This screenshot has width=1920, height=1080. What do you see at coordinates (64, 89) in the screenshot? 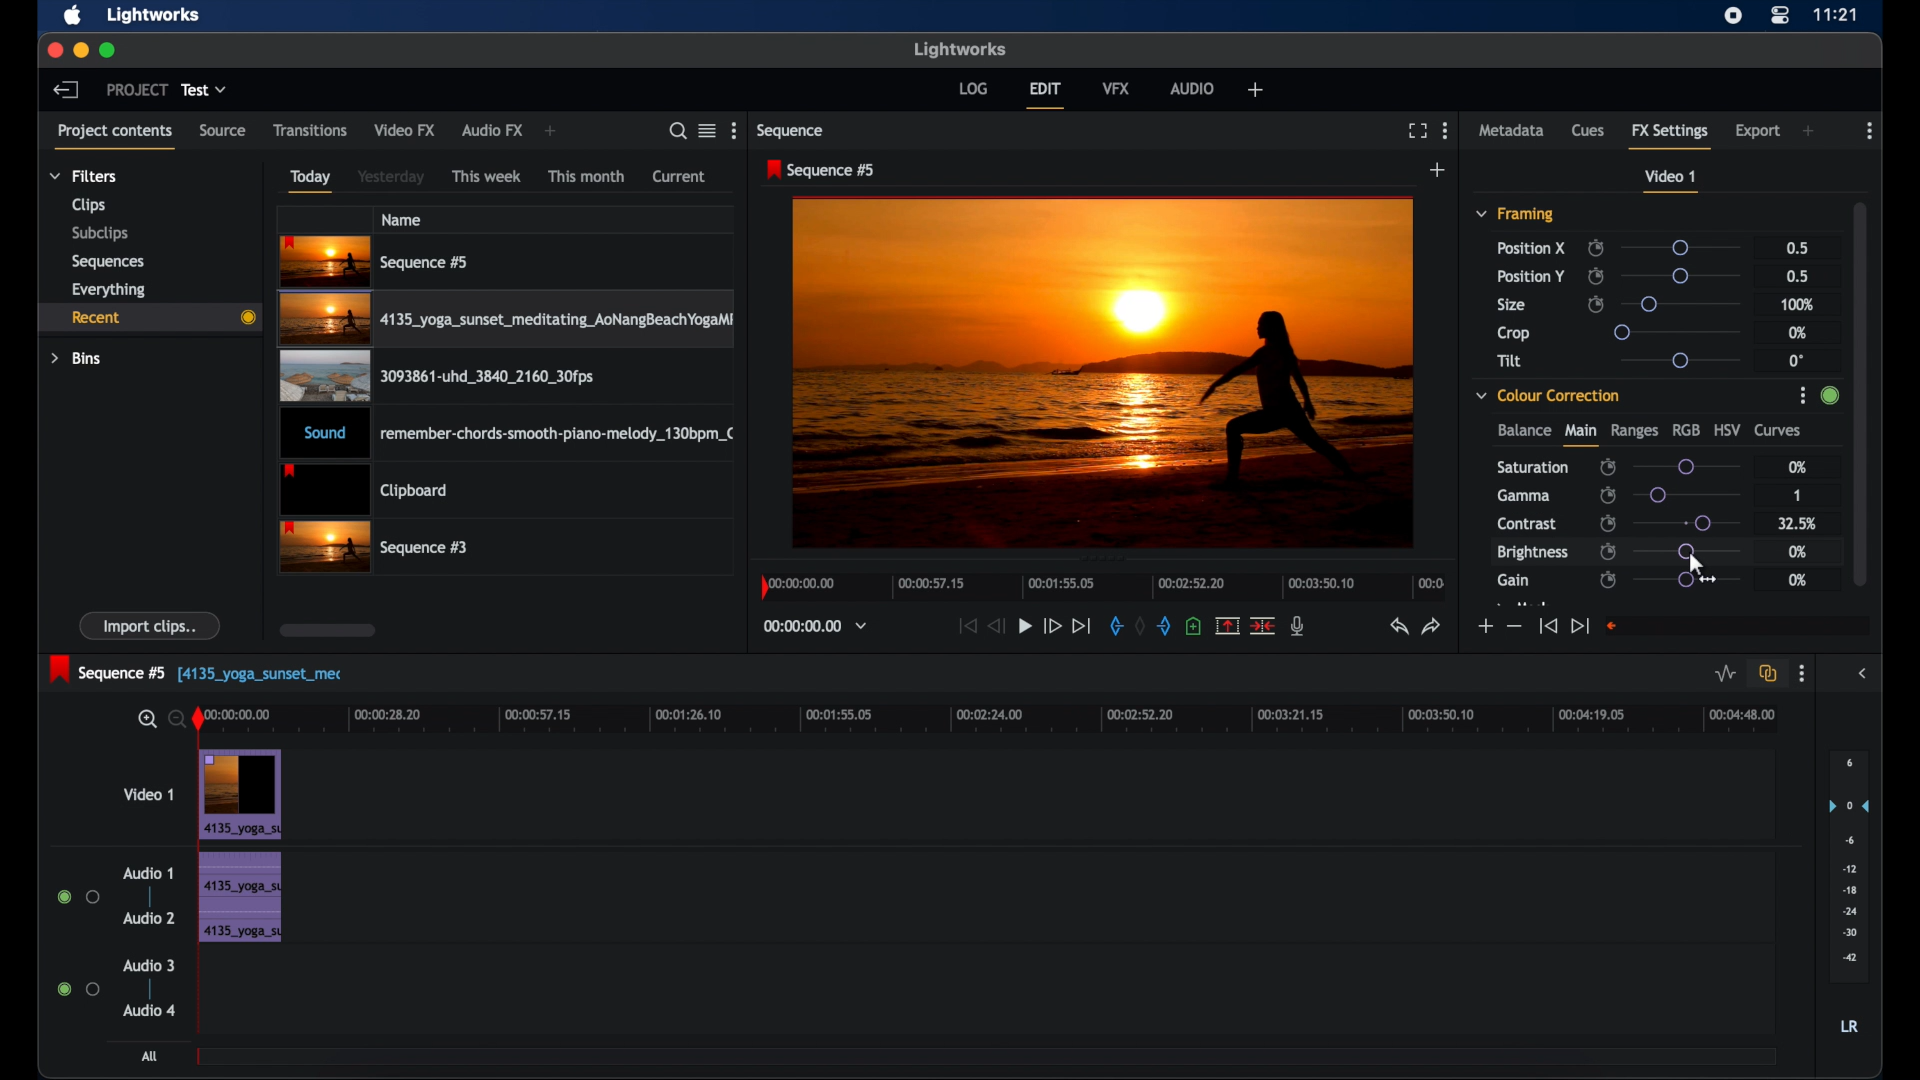
I see `back` at bounding box center [64, 89].